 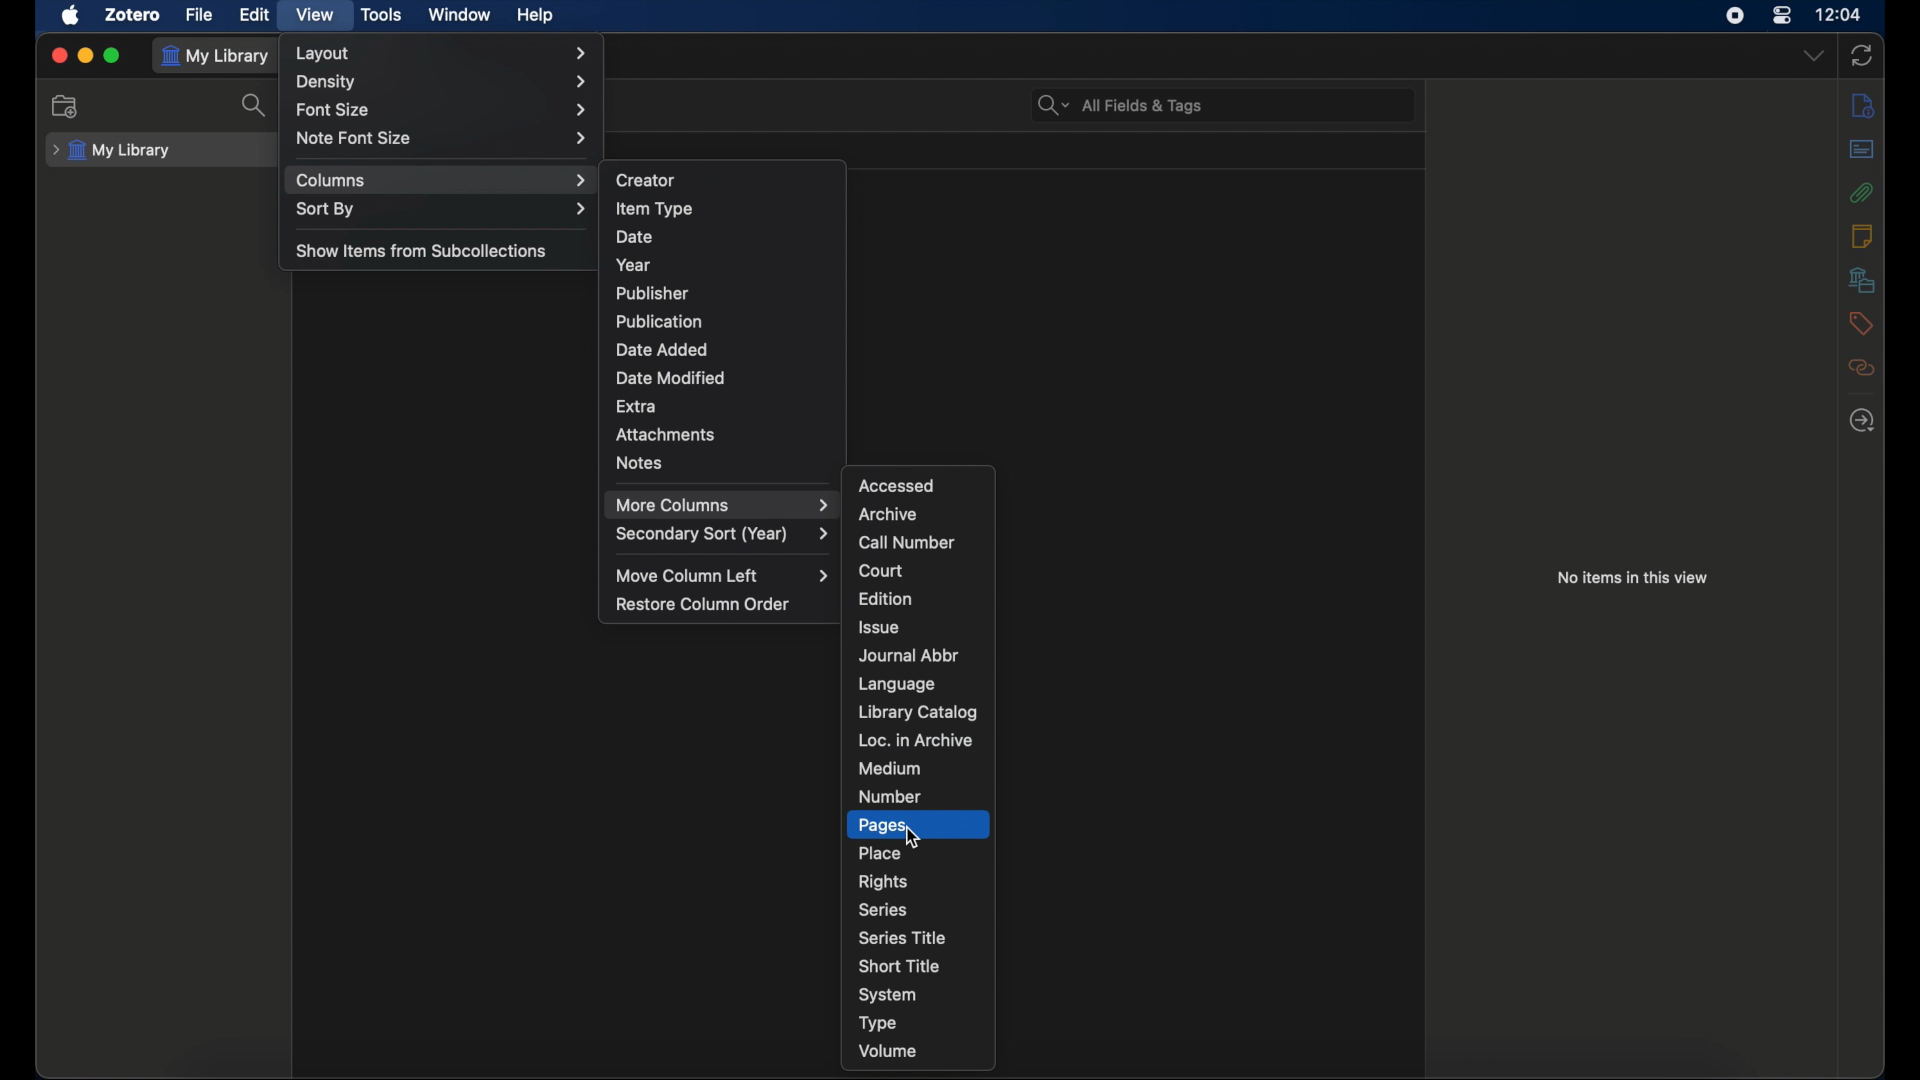 I want to click on medium, so click(x=889, y=767).